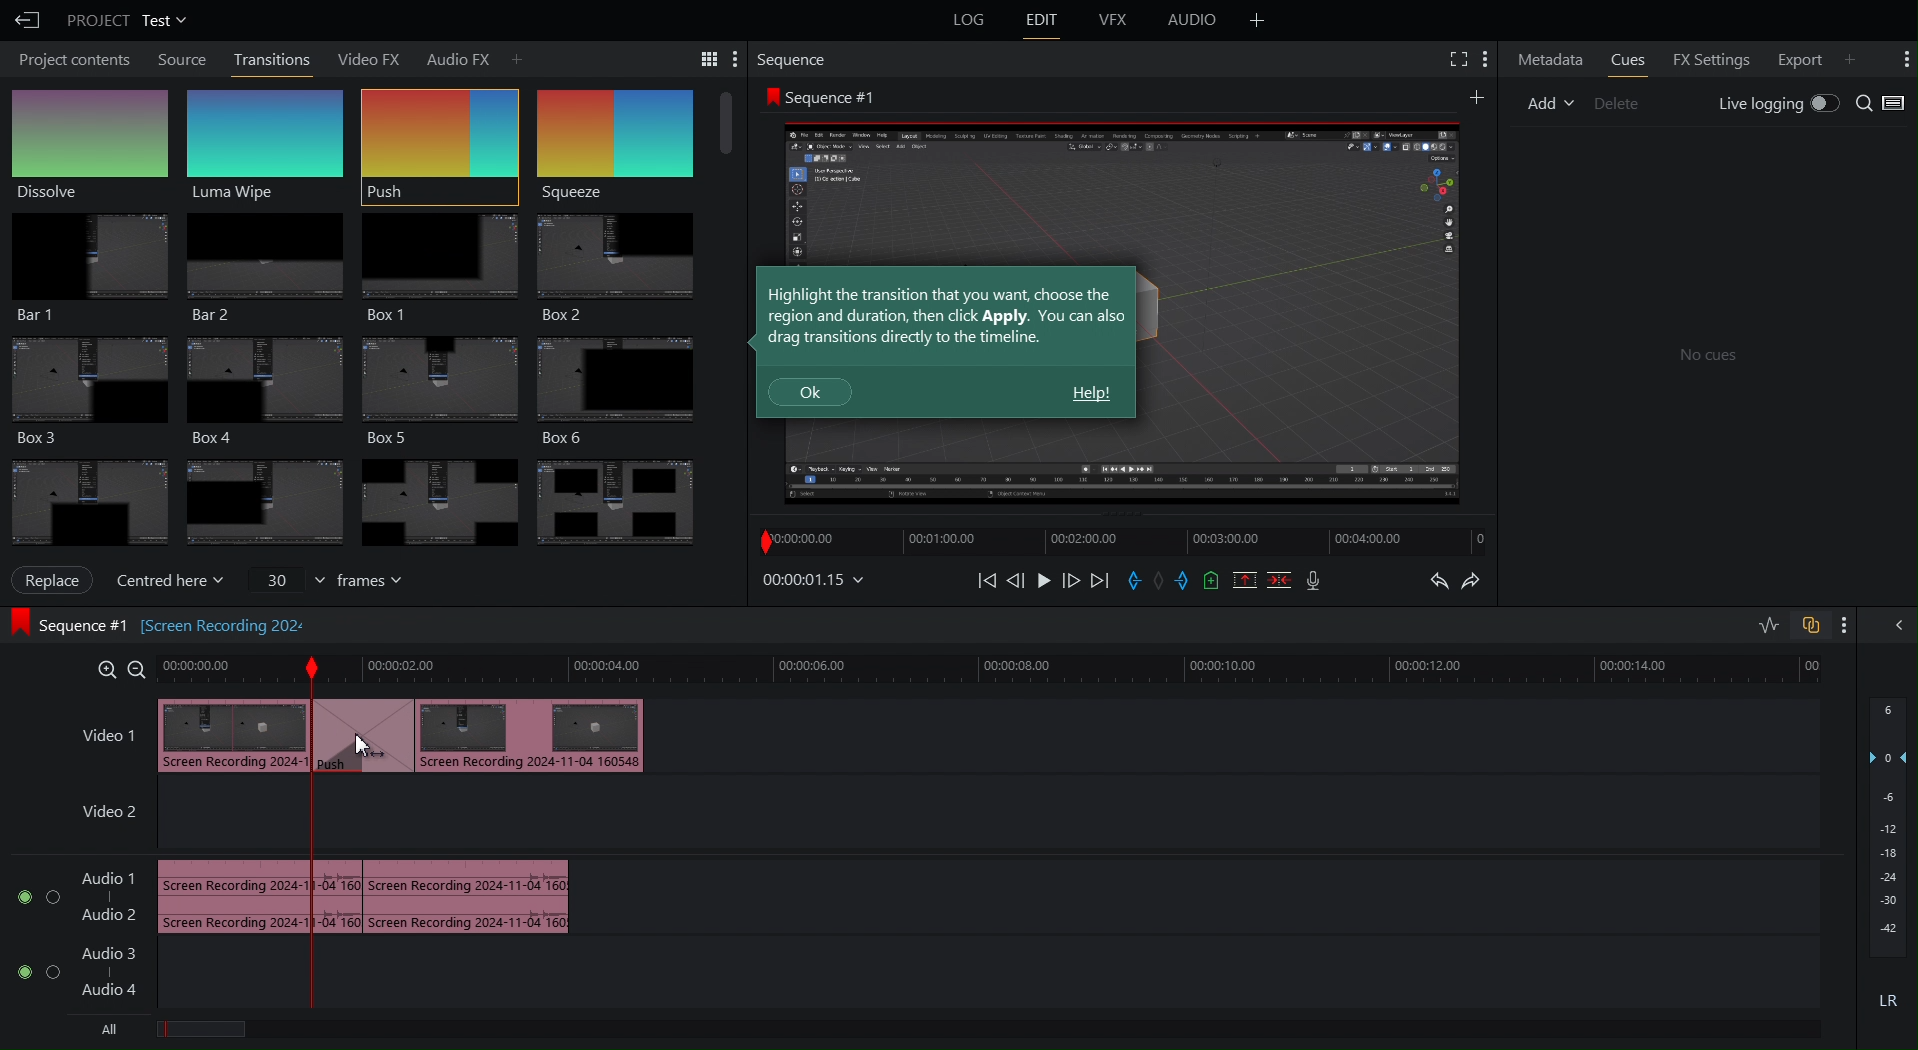  What do you see at coordinates (1280, 579) in the screenshot?
I see `Delete/Cut` at bounding box center [1280, 579].